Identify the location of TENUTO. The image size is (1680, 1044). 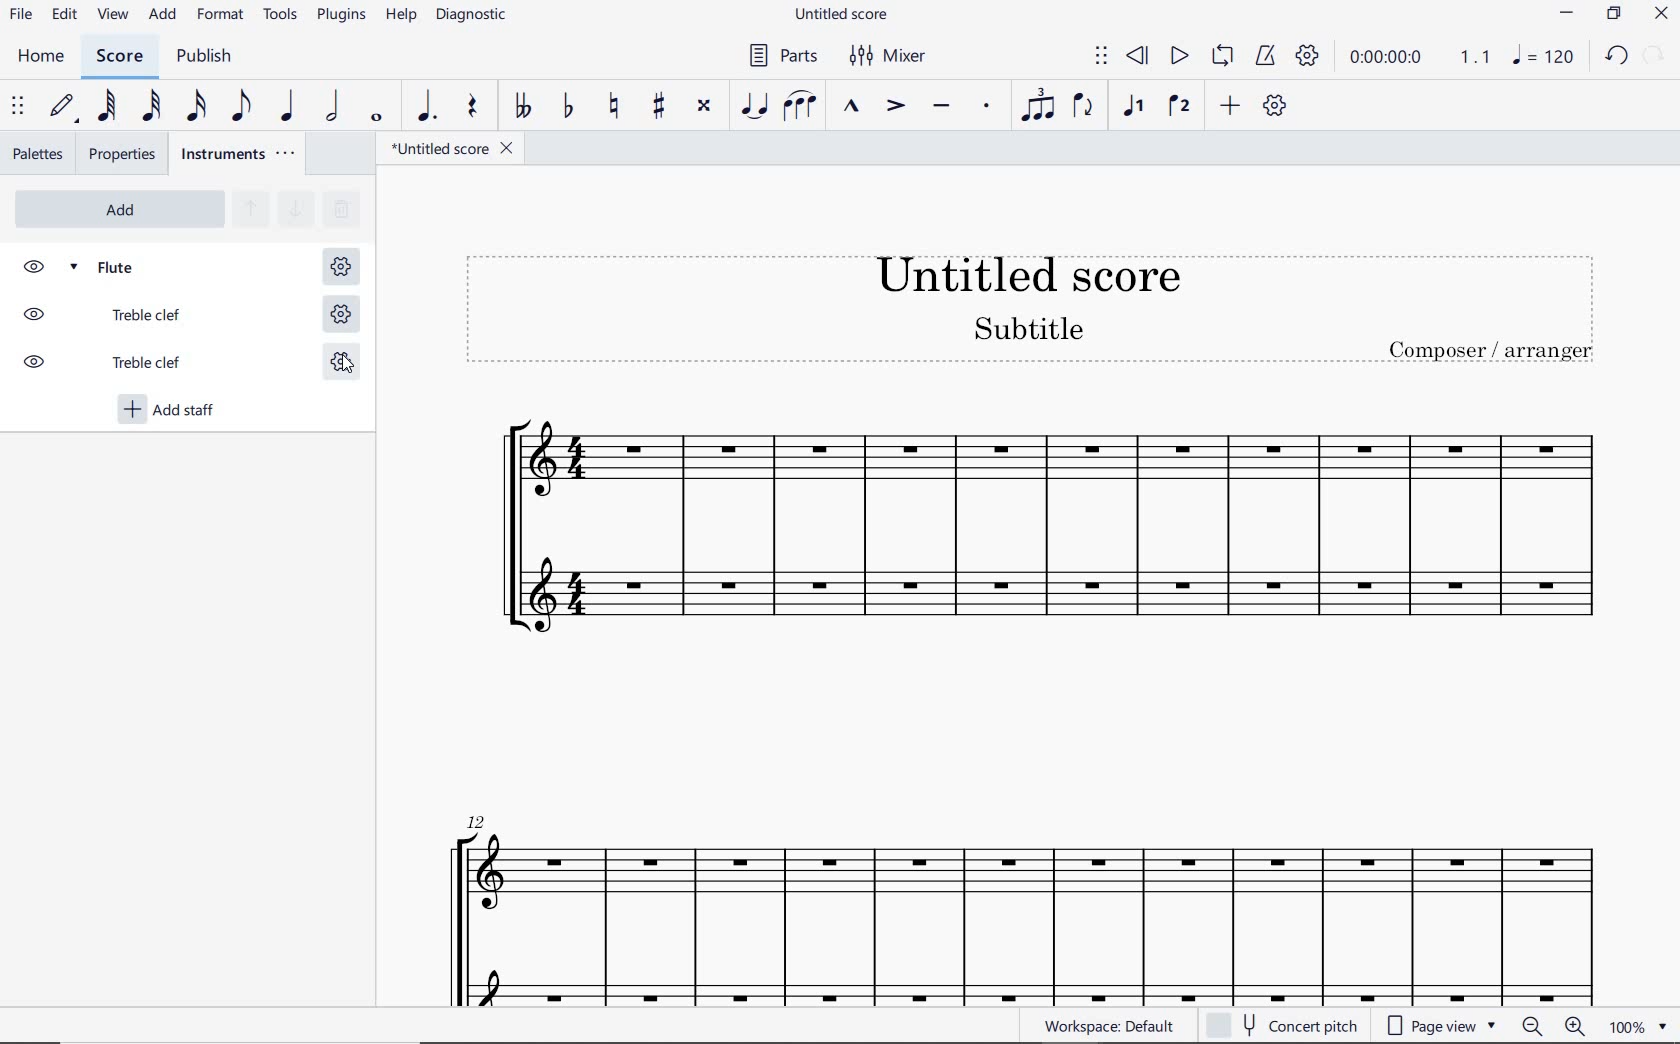
(941, 108).